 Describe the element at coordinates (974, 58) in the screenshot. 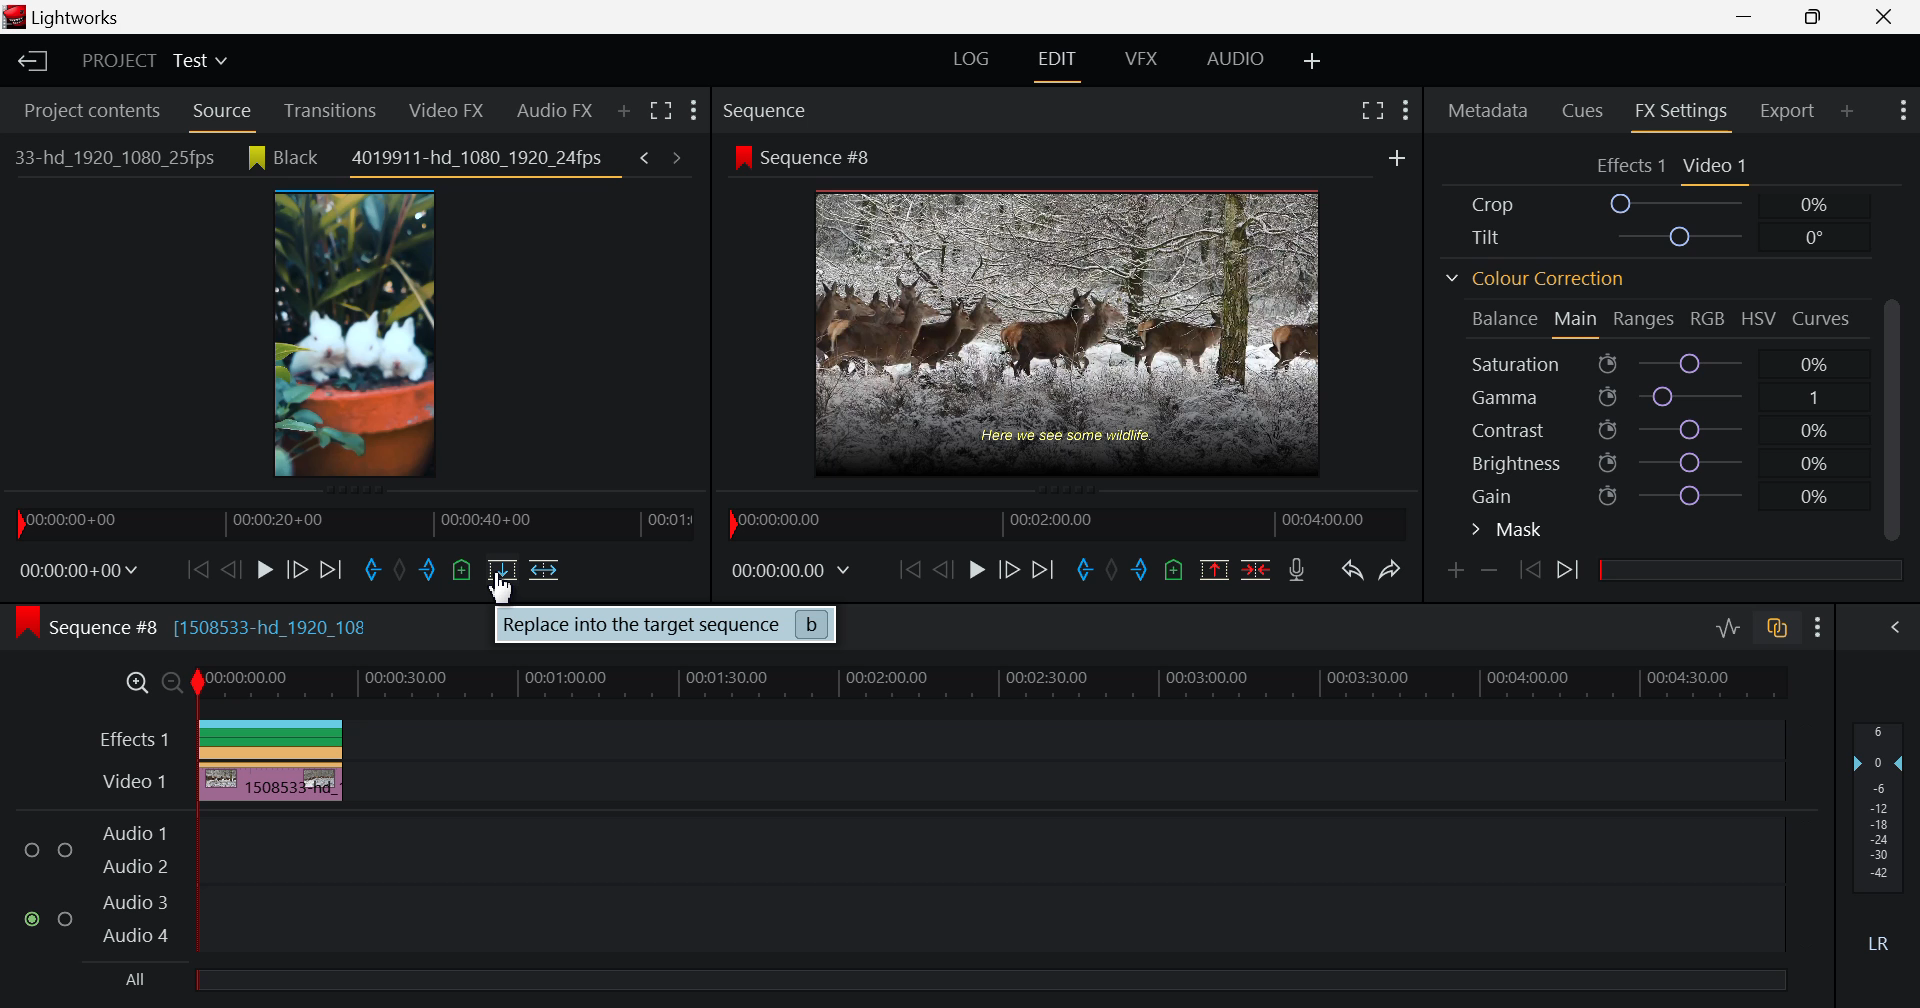

I see `LOG Layout` at that location.